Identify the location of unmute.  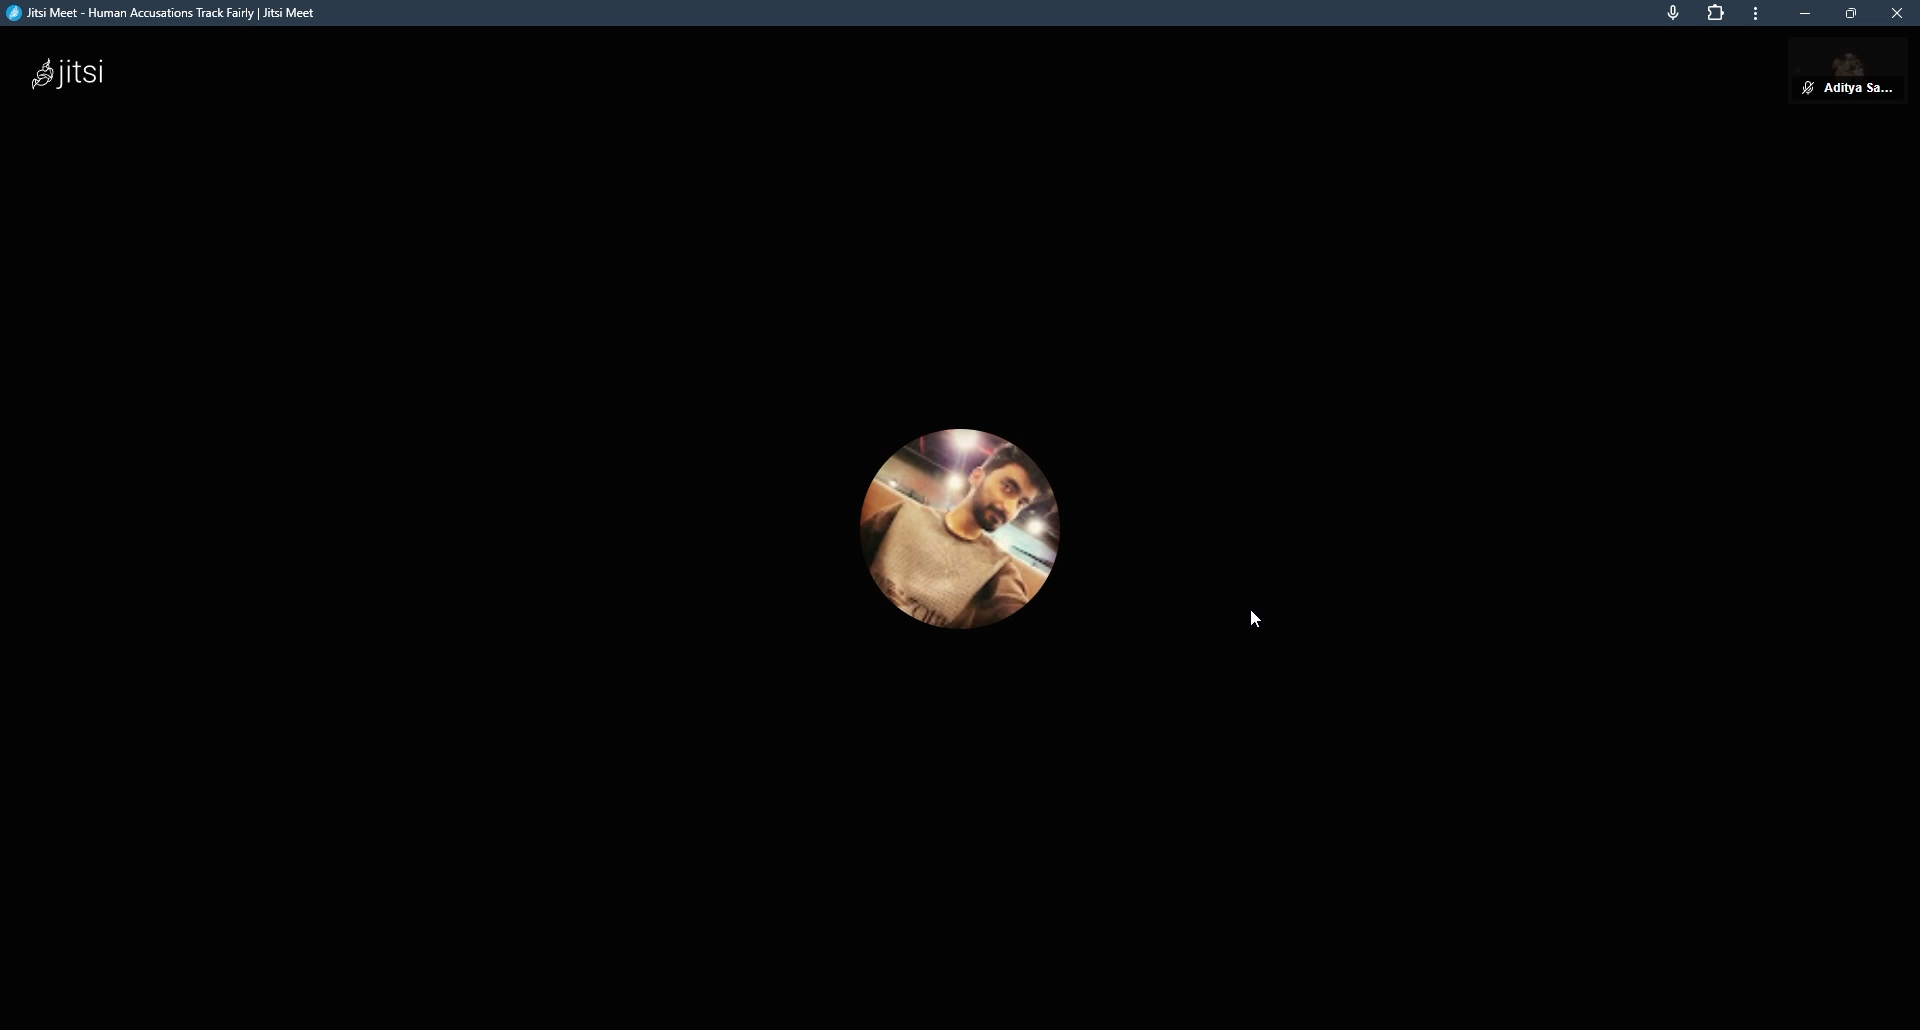
(1806, 88).